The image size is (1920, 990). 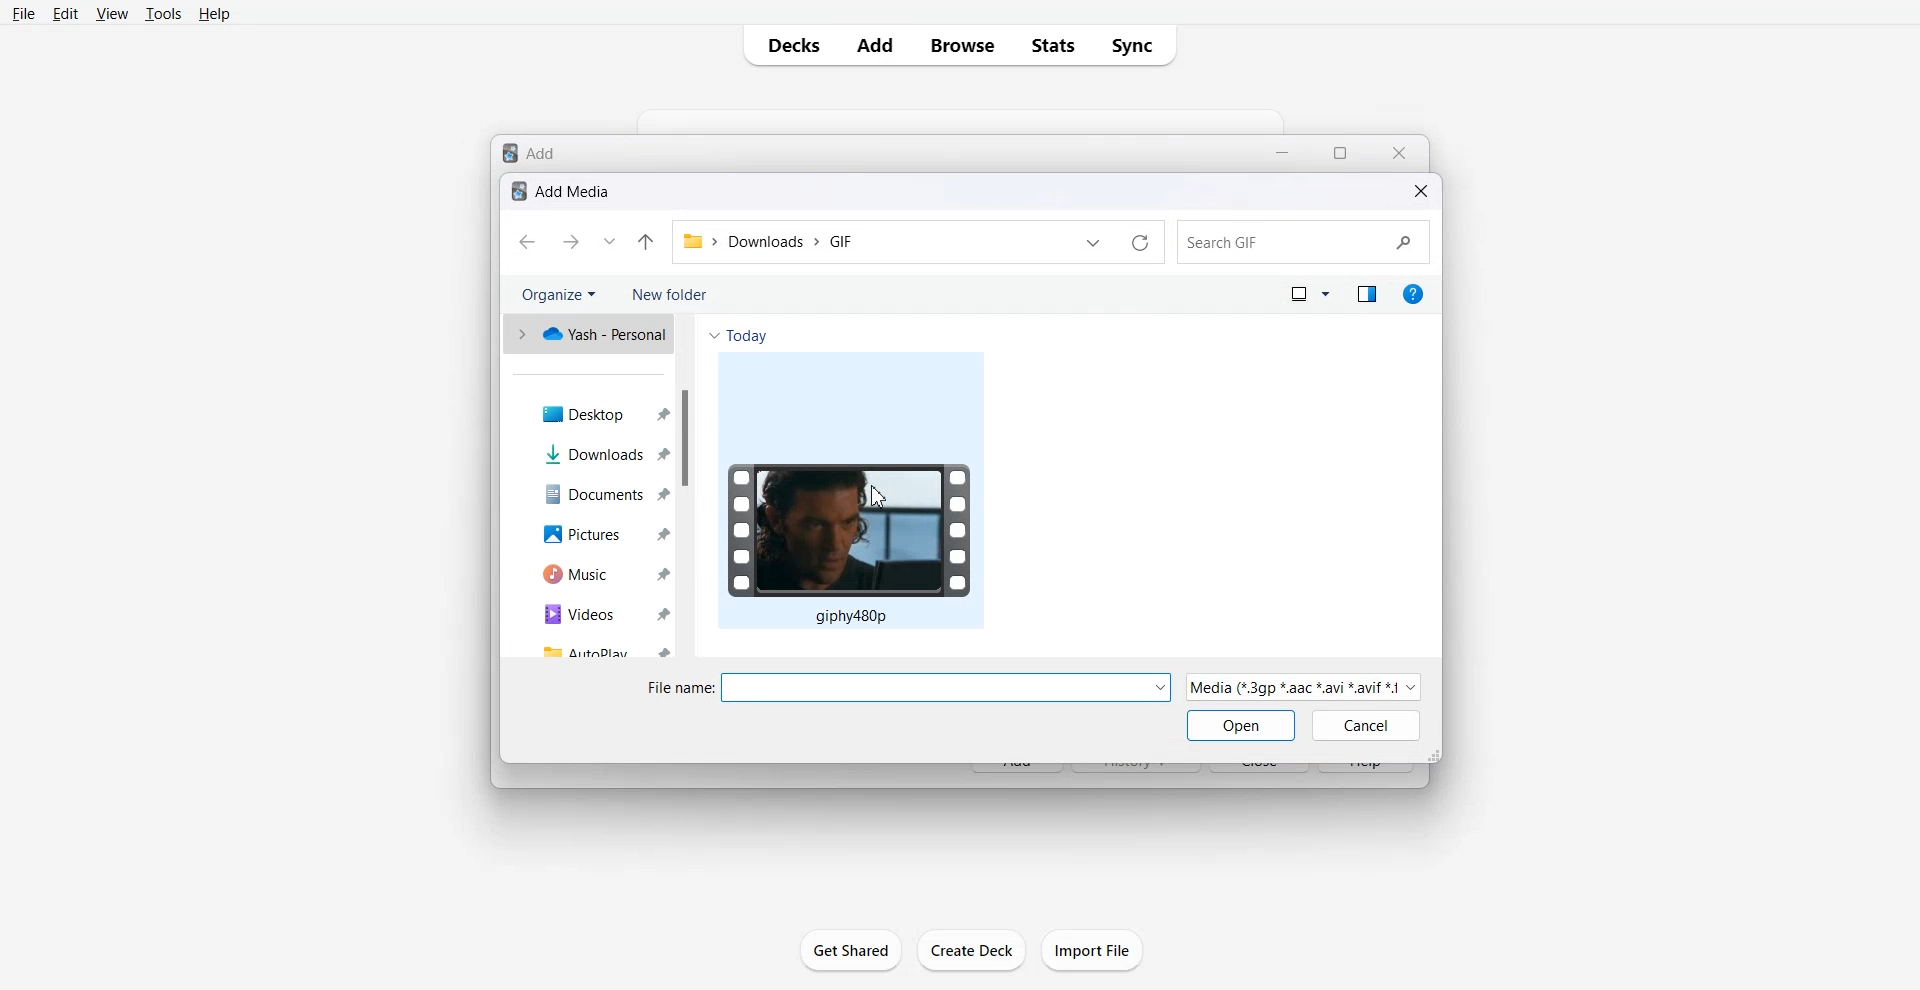 I want to click on File>Downloads>GIF, so click(x=772, y=243).